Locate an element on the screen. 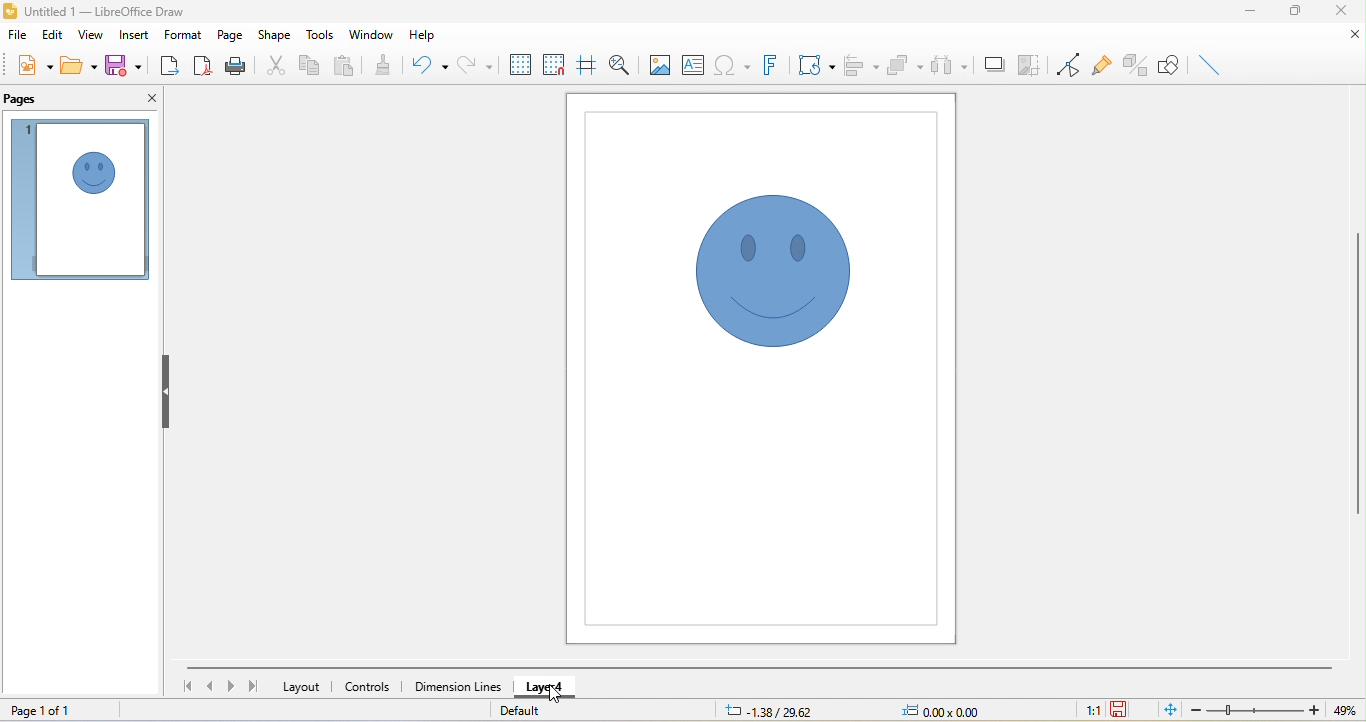  edit is located at coordinates (48, 38).